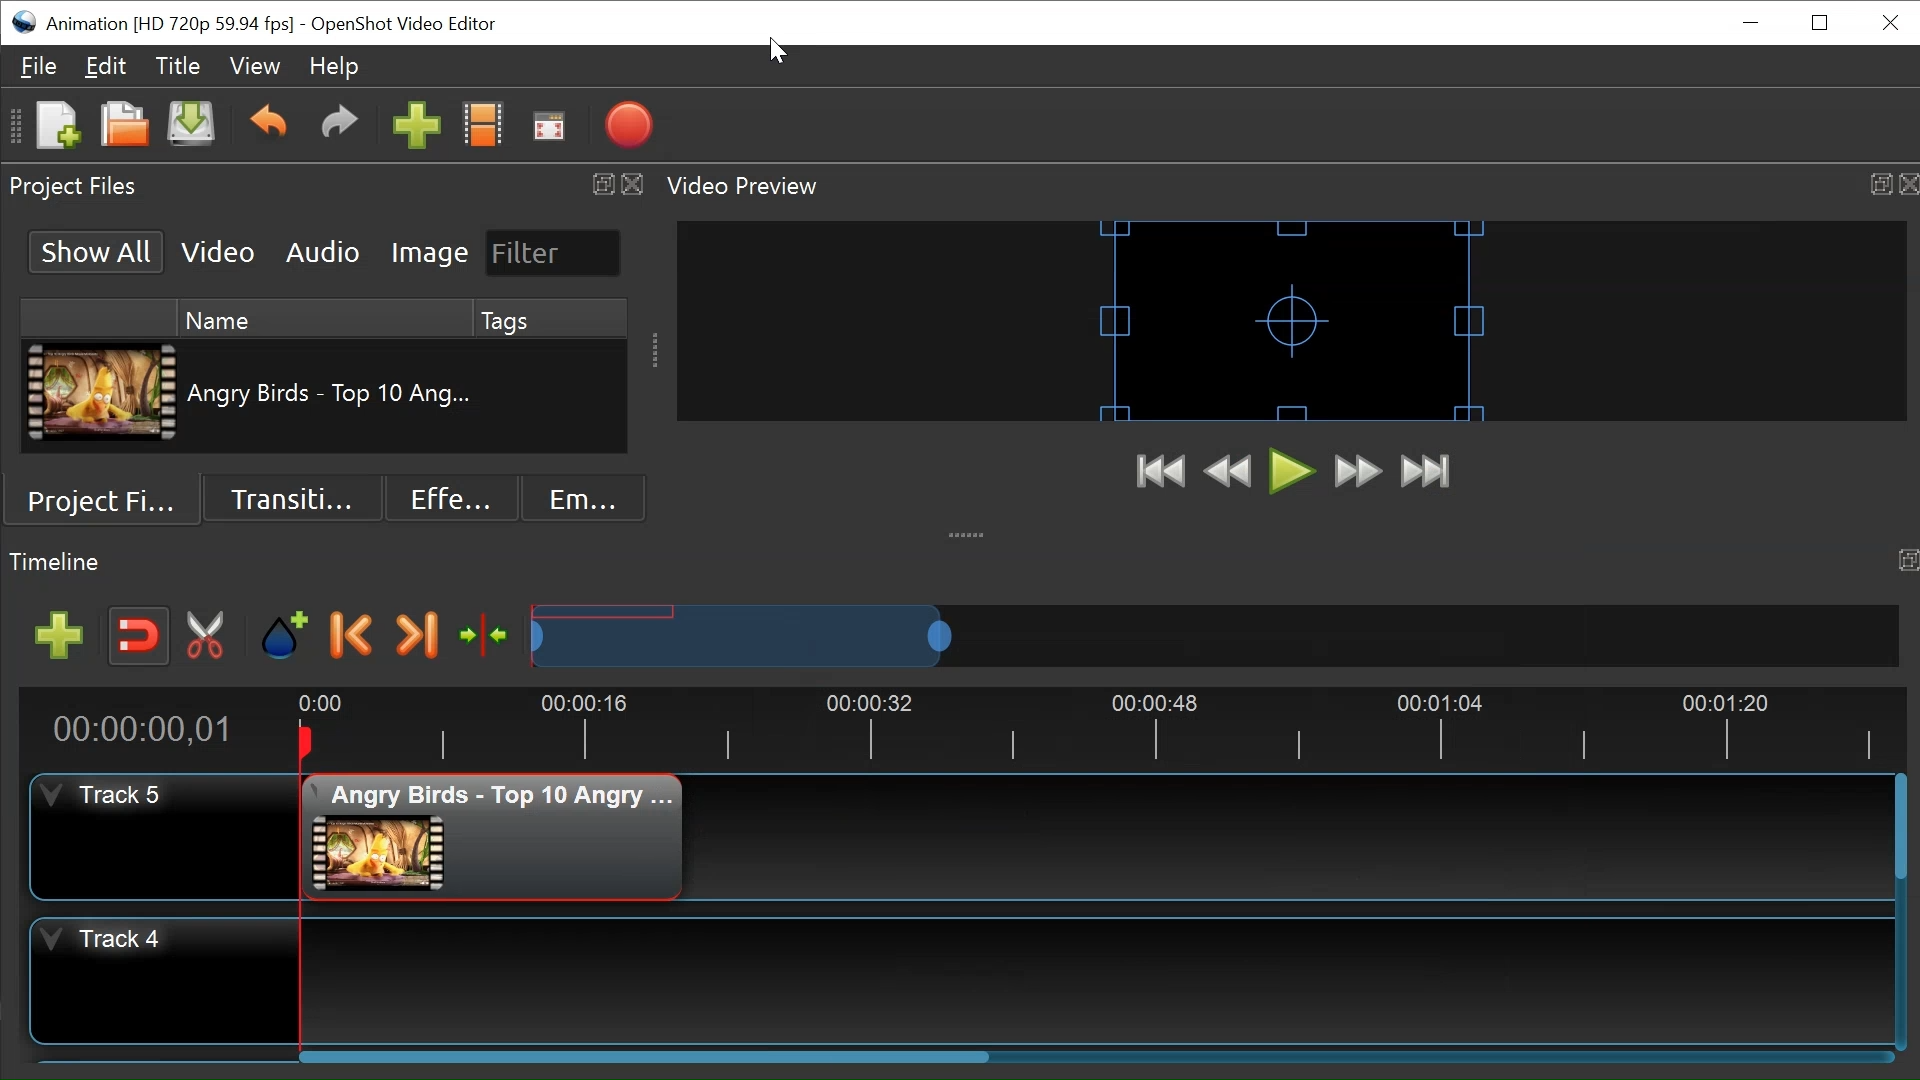  What do you see at coordinates (326, 187) in the screenshot?
I see `Project Files` at bounding box center [326, 187].